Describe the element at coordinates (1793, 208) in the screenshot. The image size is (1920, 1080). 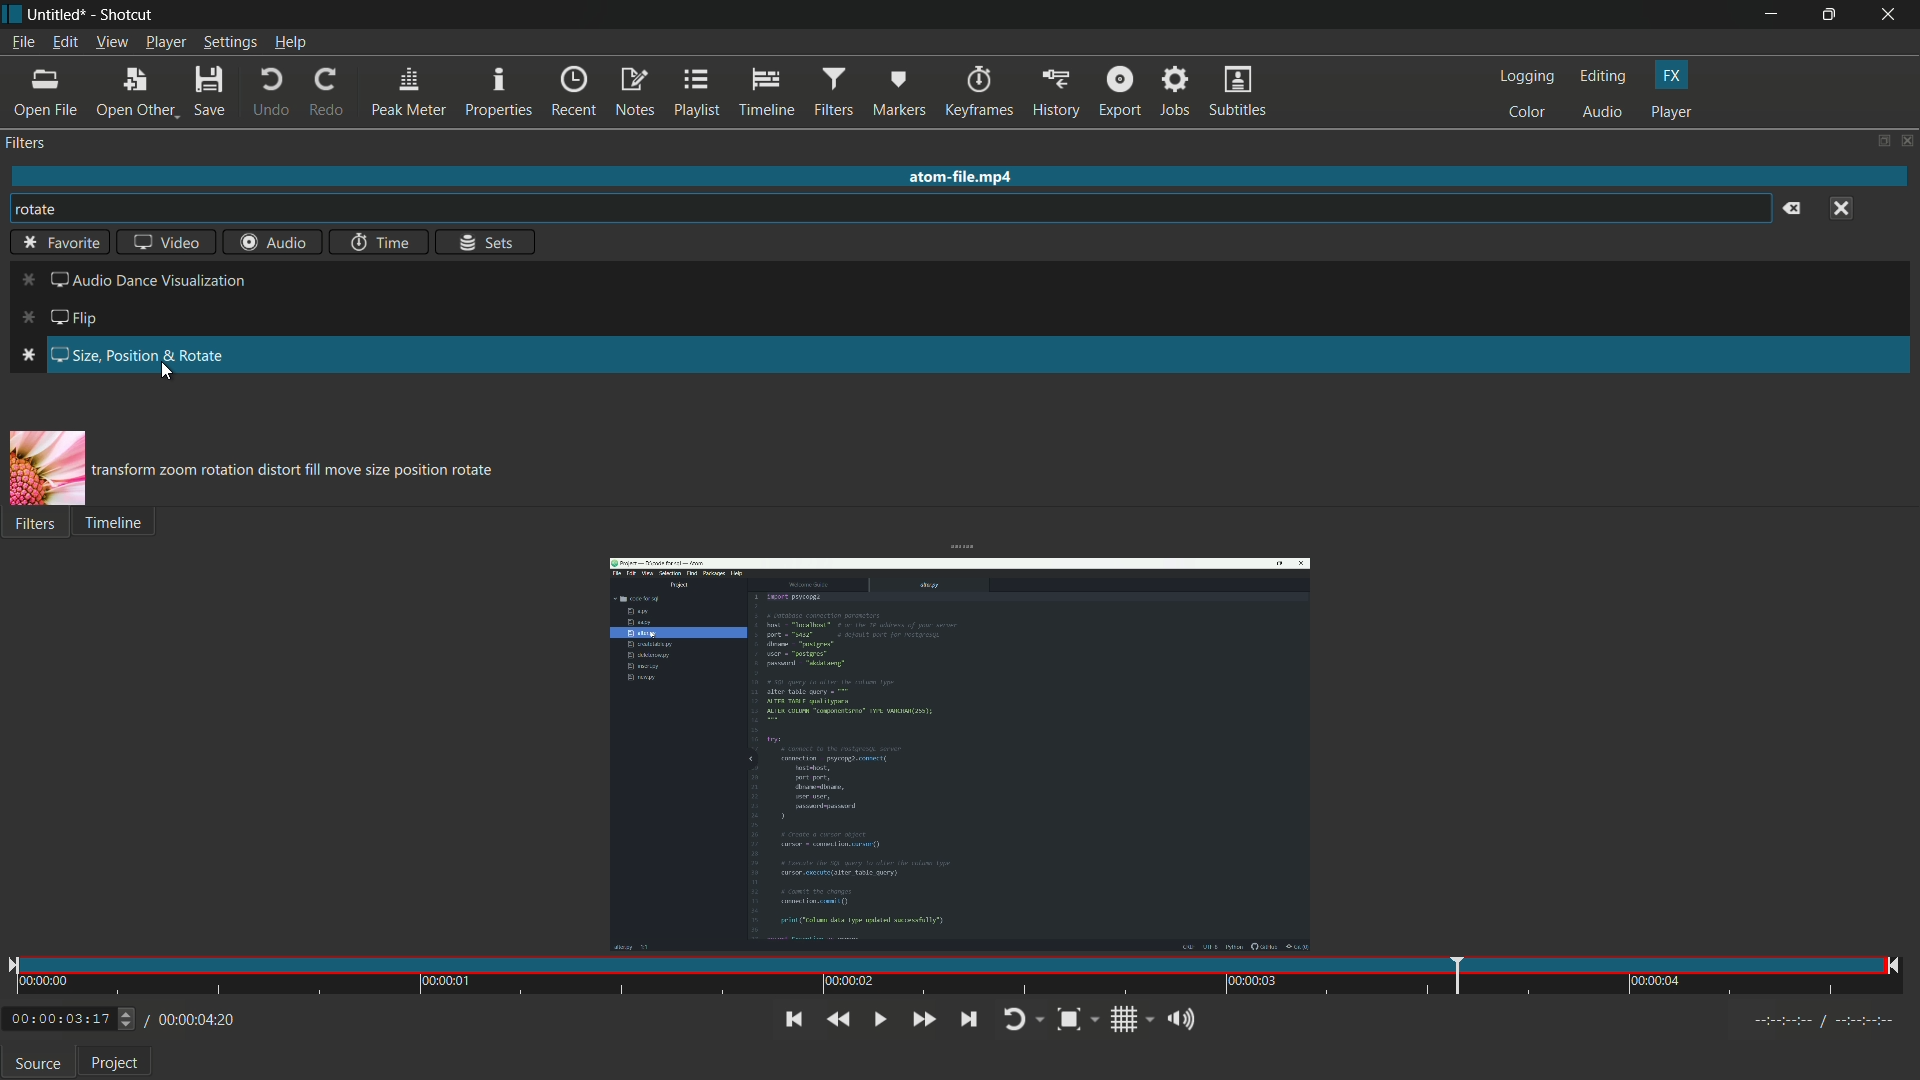
I see `clear search` at that location.